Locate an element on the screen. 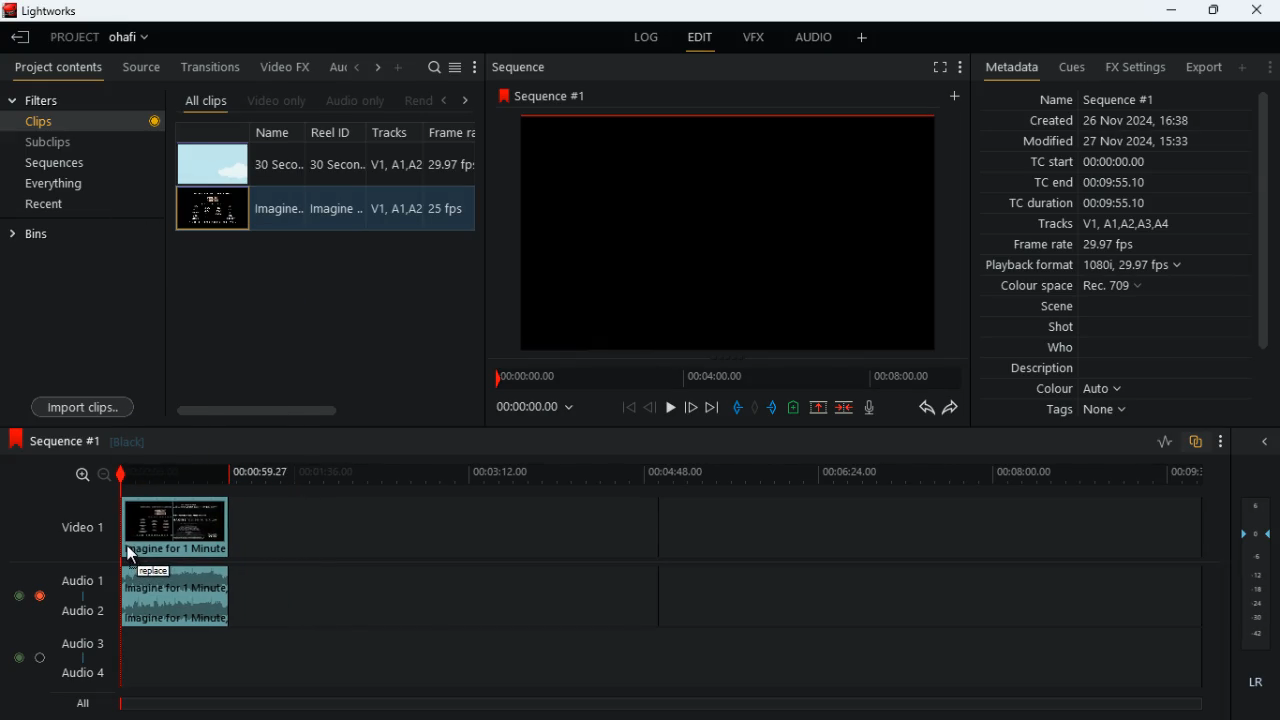 The image size is (1280, 720). add is located at coordinates (957, 97).